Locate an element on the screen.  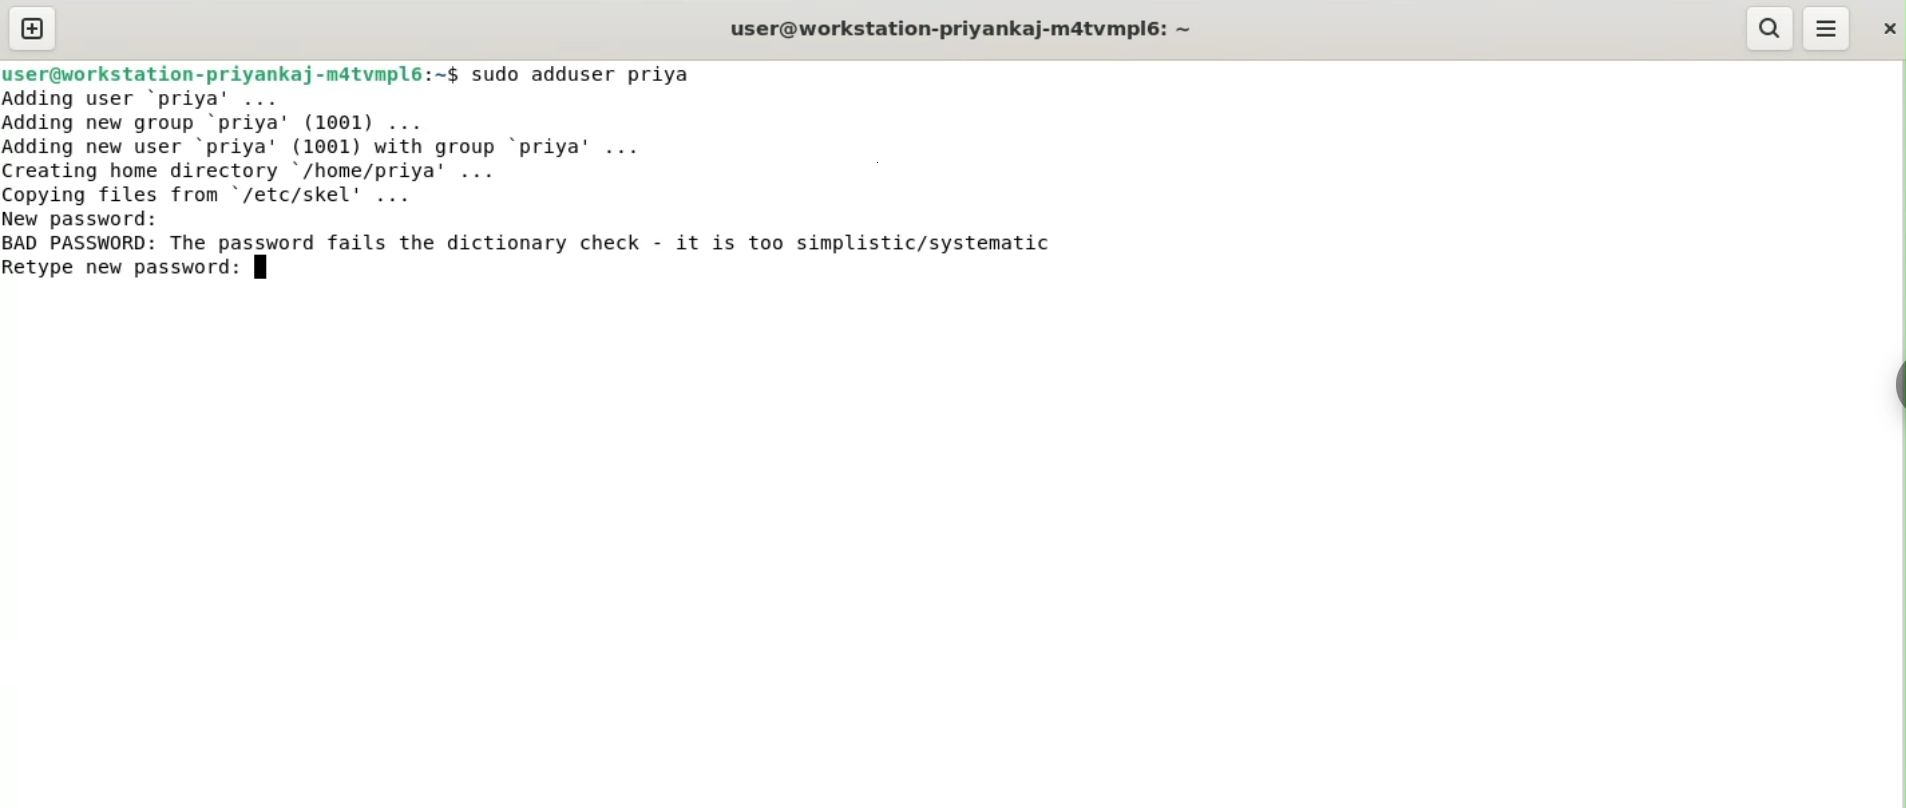
close is located at coordinates (1887, 23).